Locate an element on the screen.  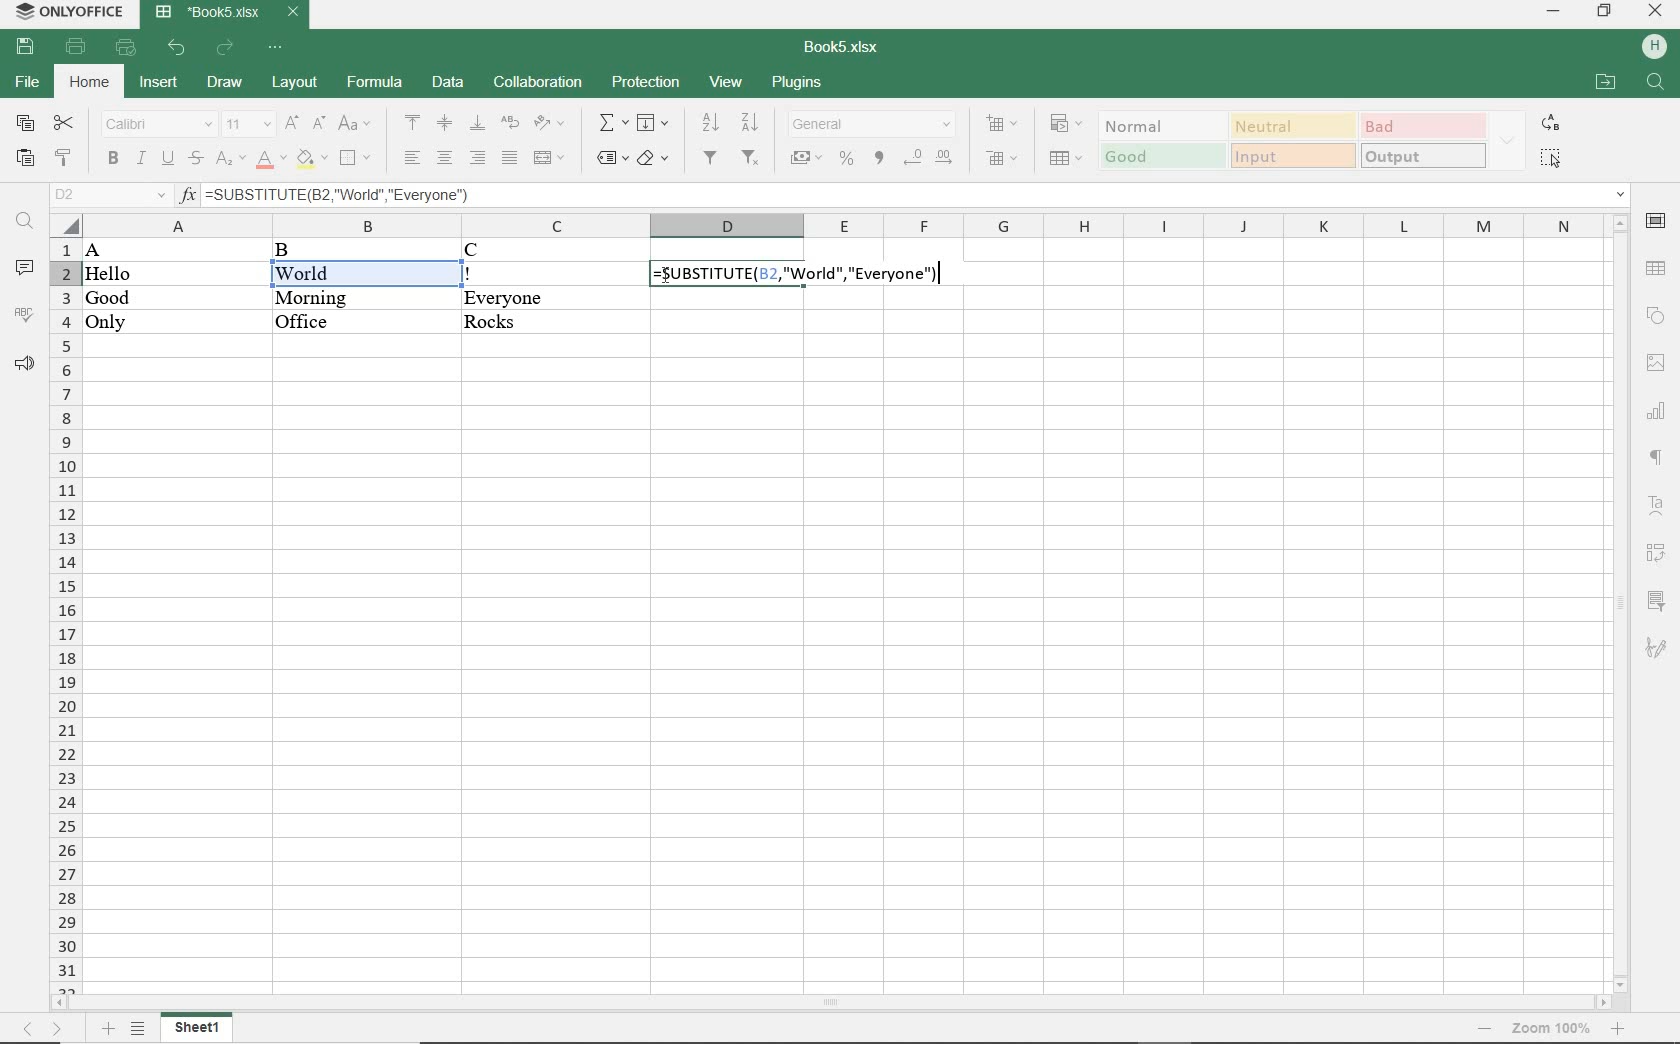
hp is located at coordinates (1653, 46).